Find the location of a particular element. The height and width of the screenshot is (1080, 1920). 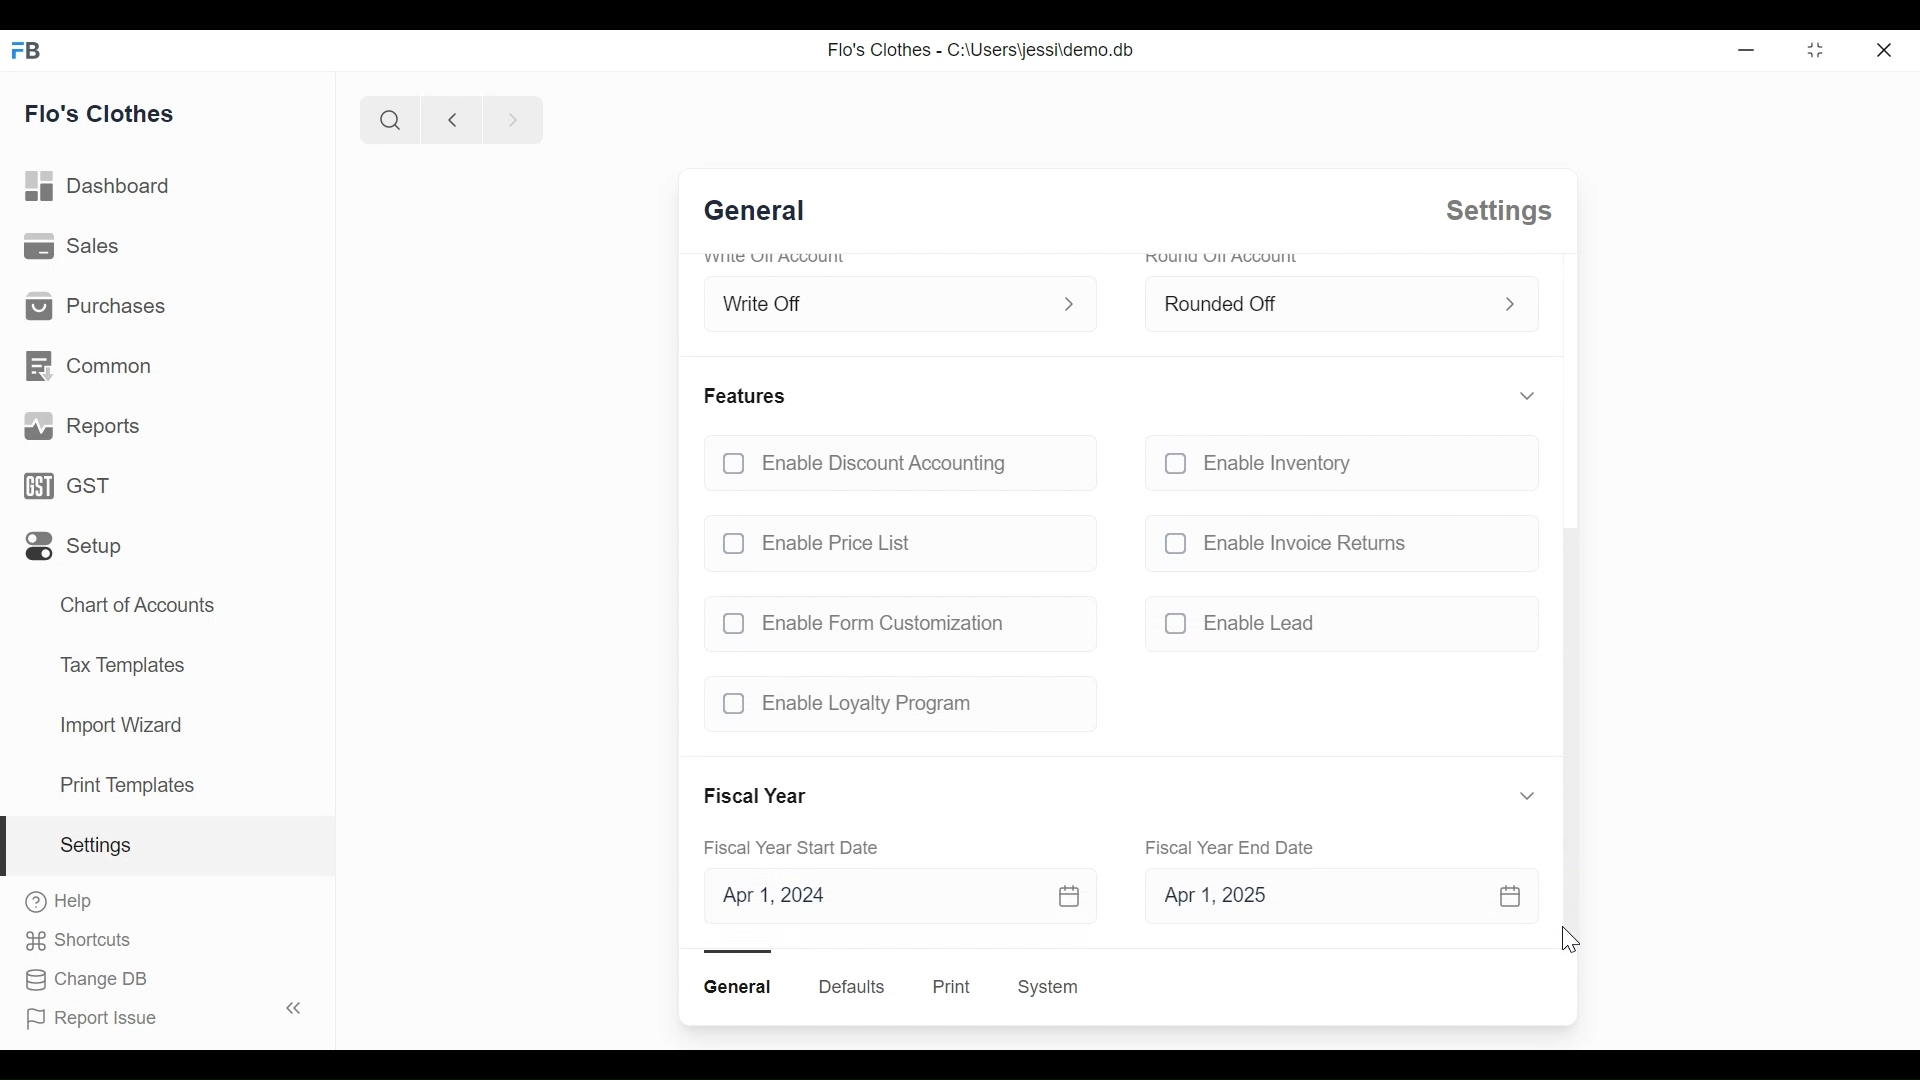

Help is located at coordinates (60, 903).